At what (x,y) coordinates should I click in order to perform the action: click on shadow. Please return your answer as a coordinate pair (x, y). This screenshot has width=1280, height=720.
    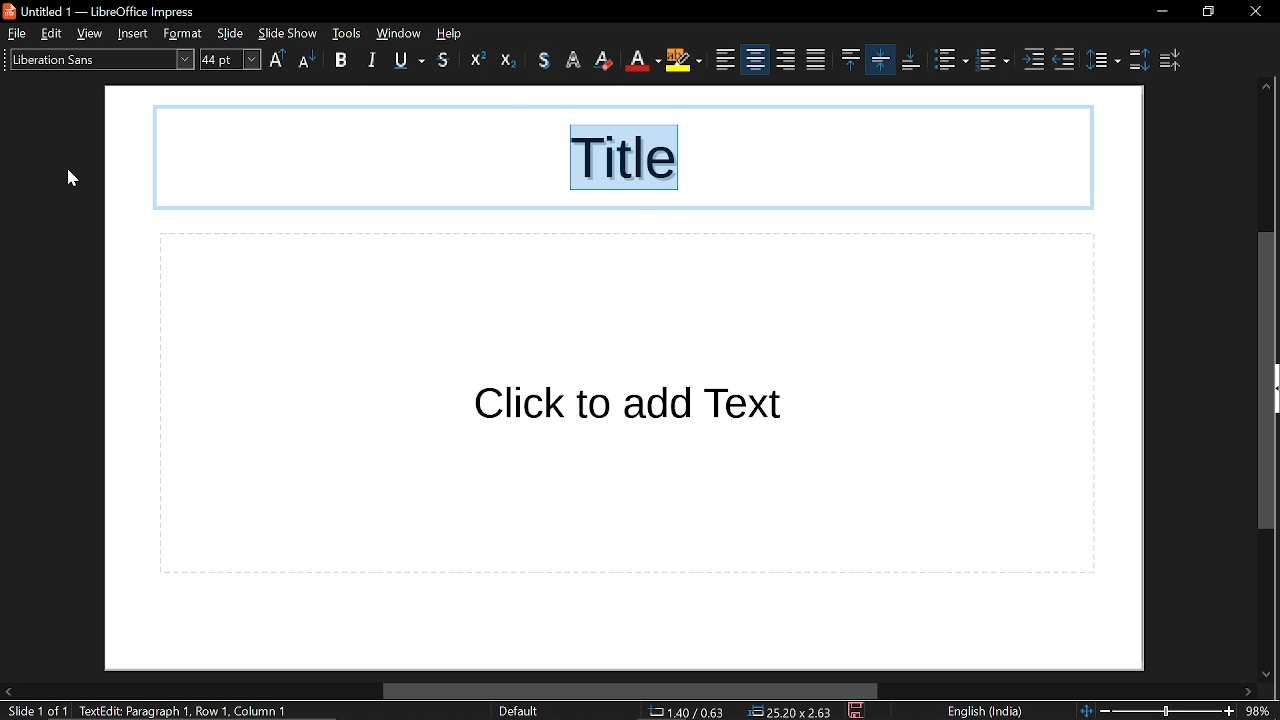
    Looking at the image, I should click on (445, 61).